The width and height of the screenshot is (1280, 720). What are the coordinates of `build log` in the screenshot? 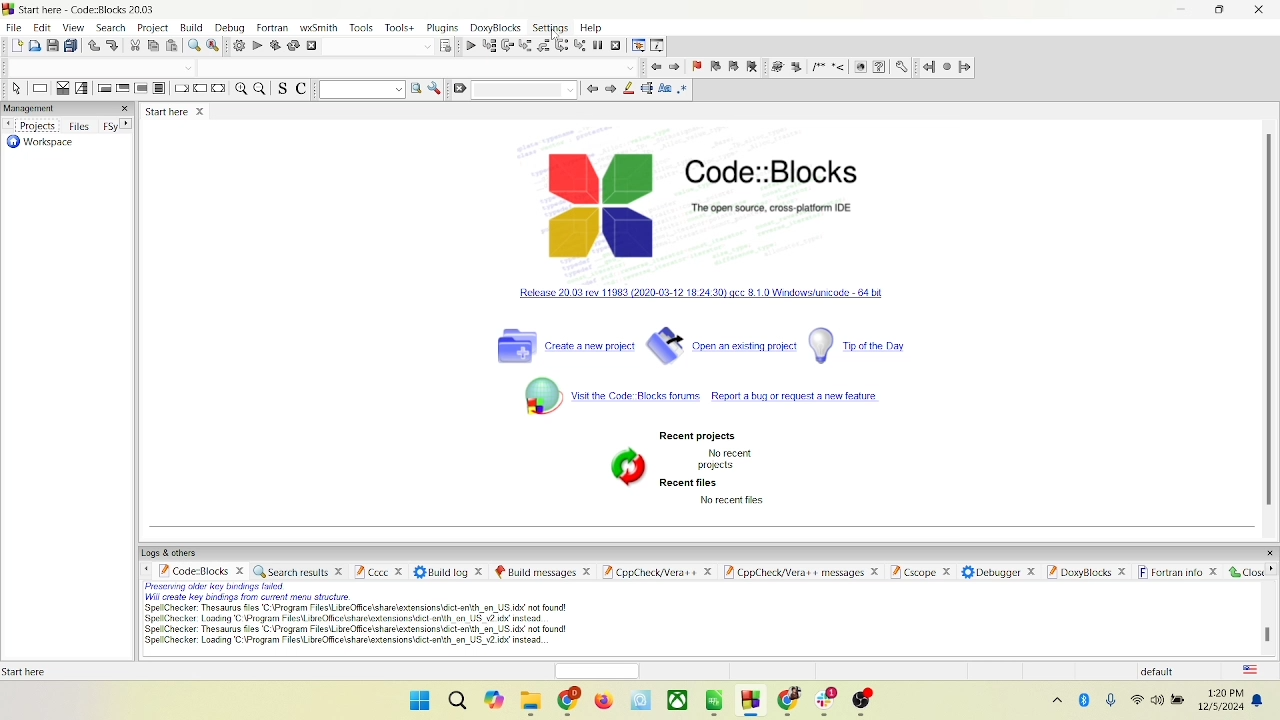 It's located at (451, 572).